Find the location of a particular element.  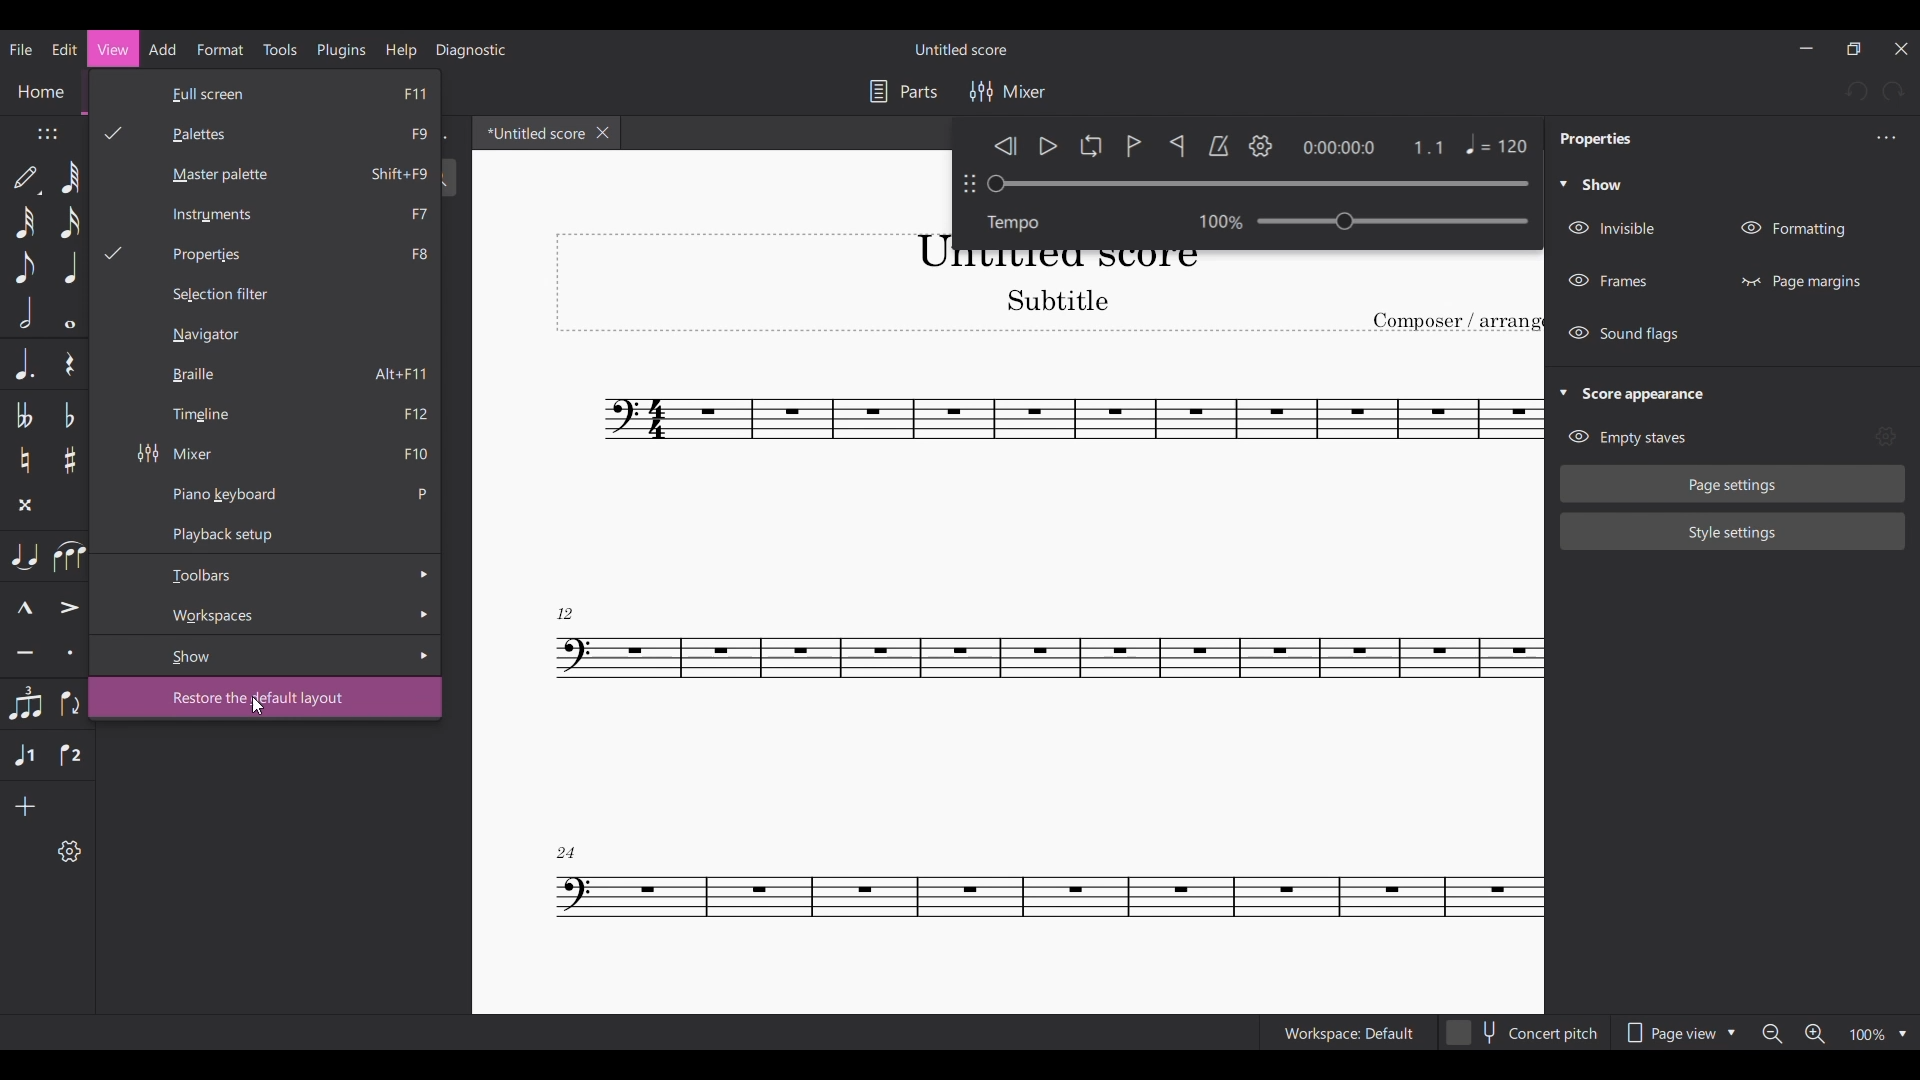

Piano keyboard   P is located at coordinates (293, 493).